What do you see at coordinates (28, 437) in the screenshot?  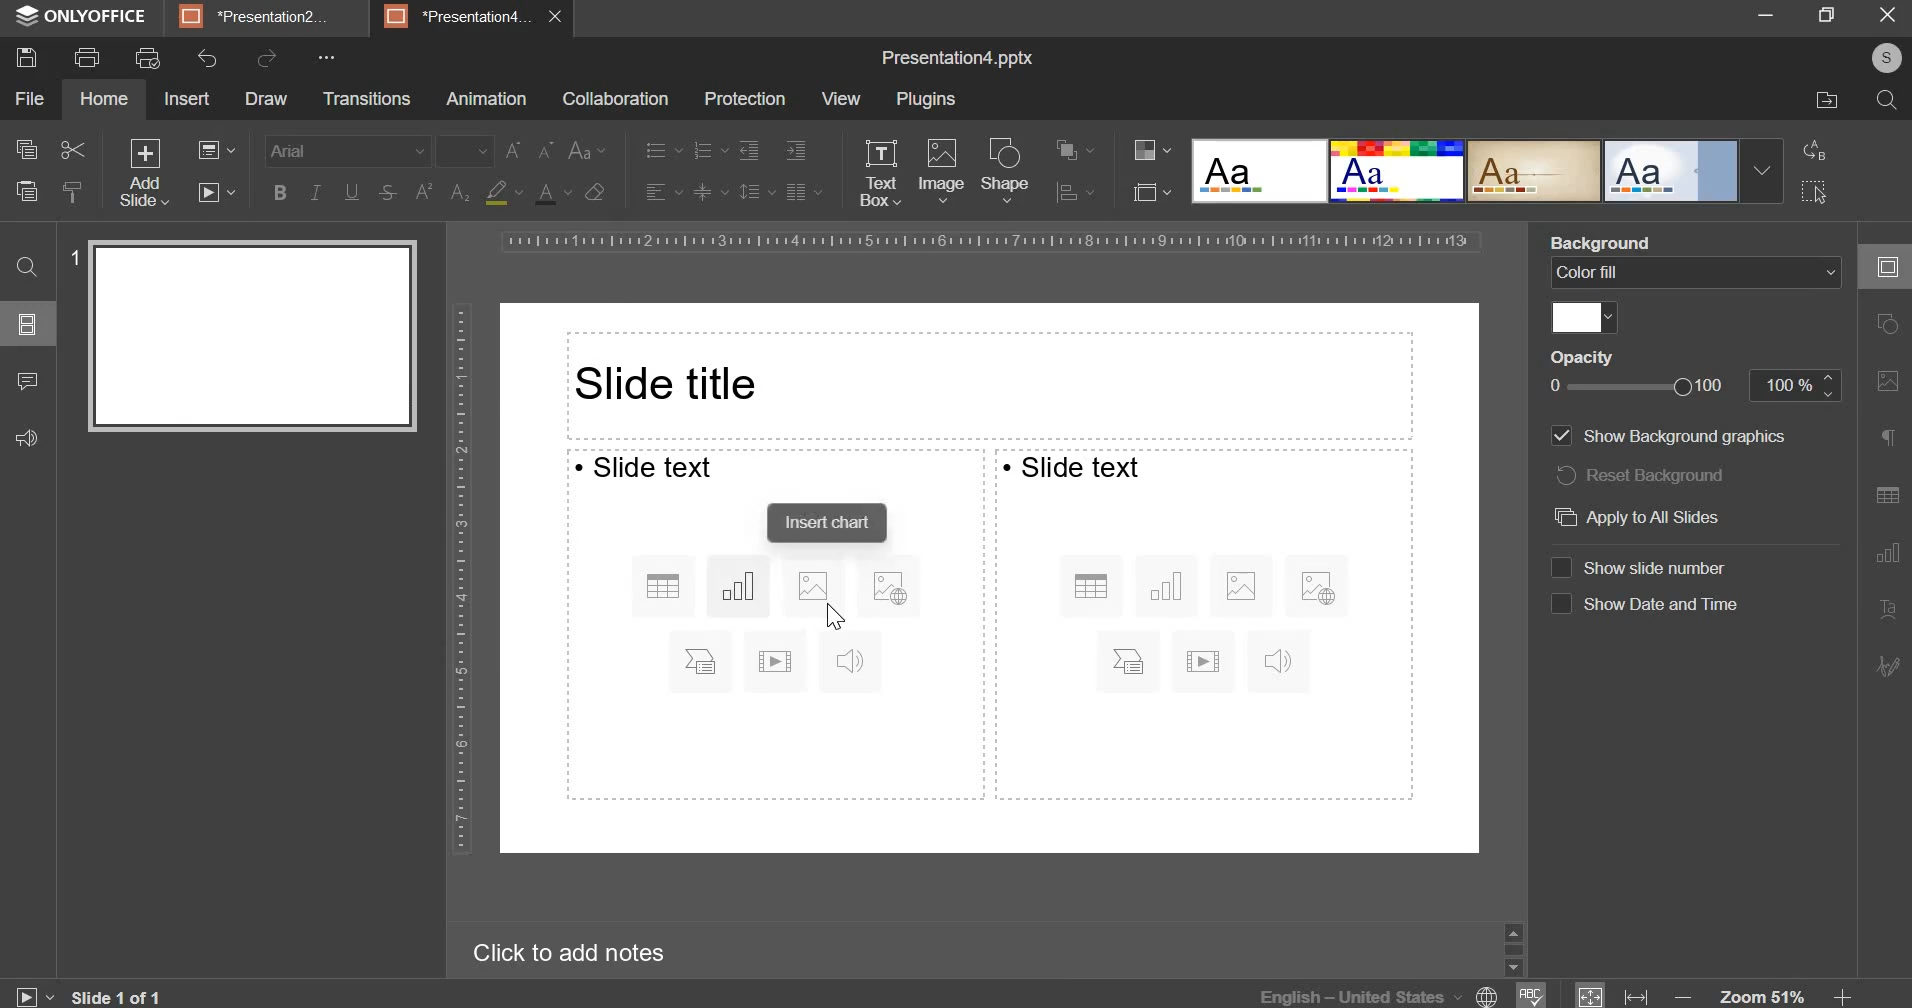 I see `feedback` at bounding box center [28, 437].